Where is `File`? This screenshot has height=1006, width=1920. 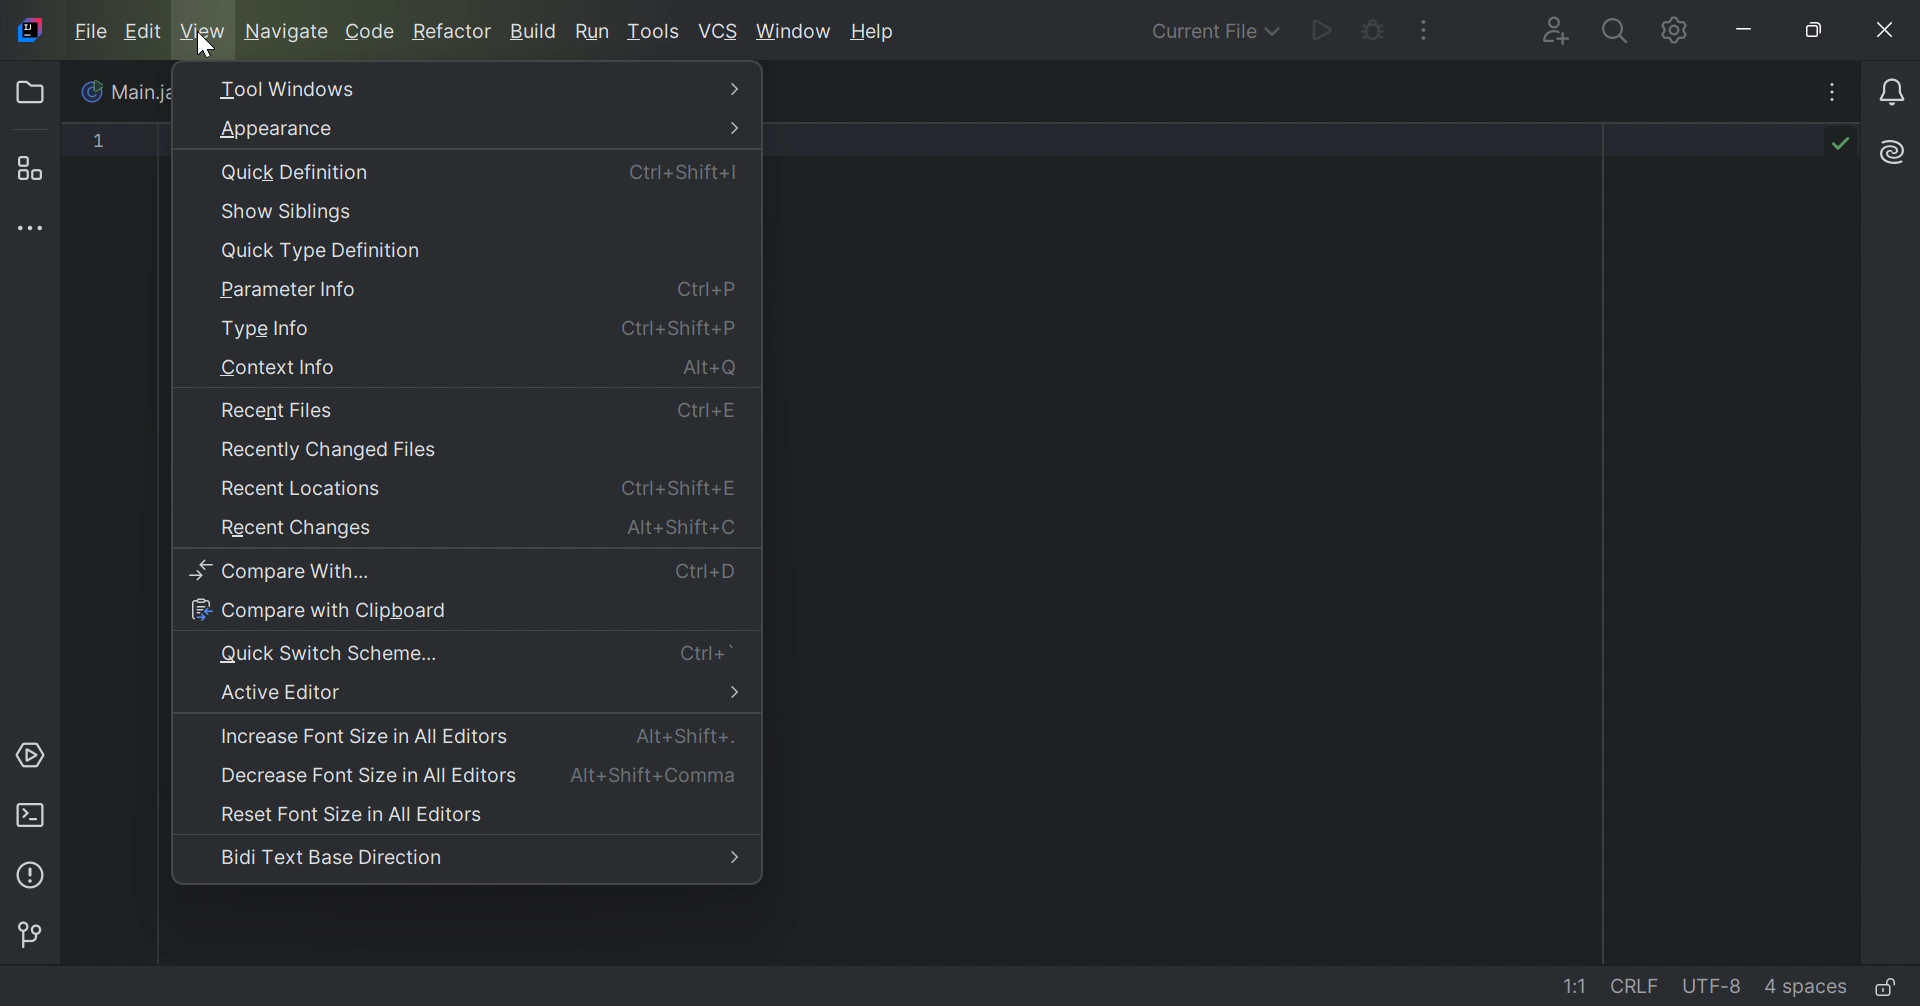
File is located at coordinates (88, 30).